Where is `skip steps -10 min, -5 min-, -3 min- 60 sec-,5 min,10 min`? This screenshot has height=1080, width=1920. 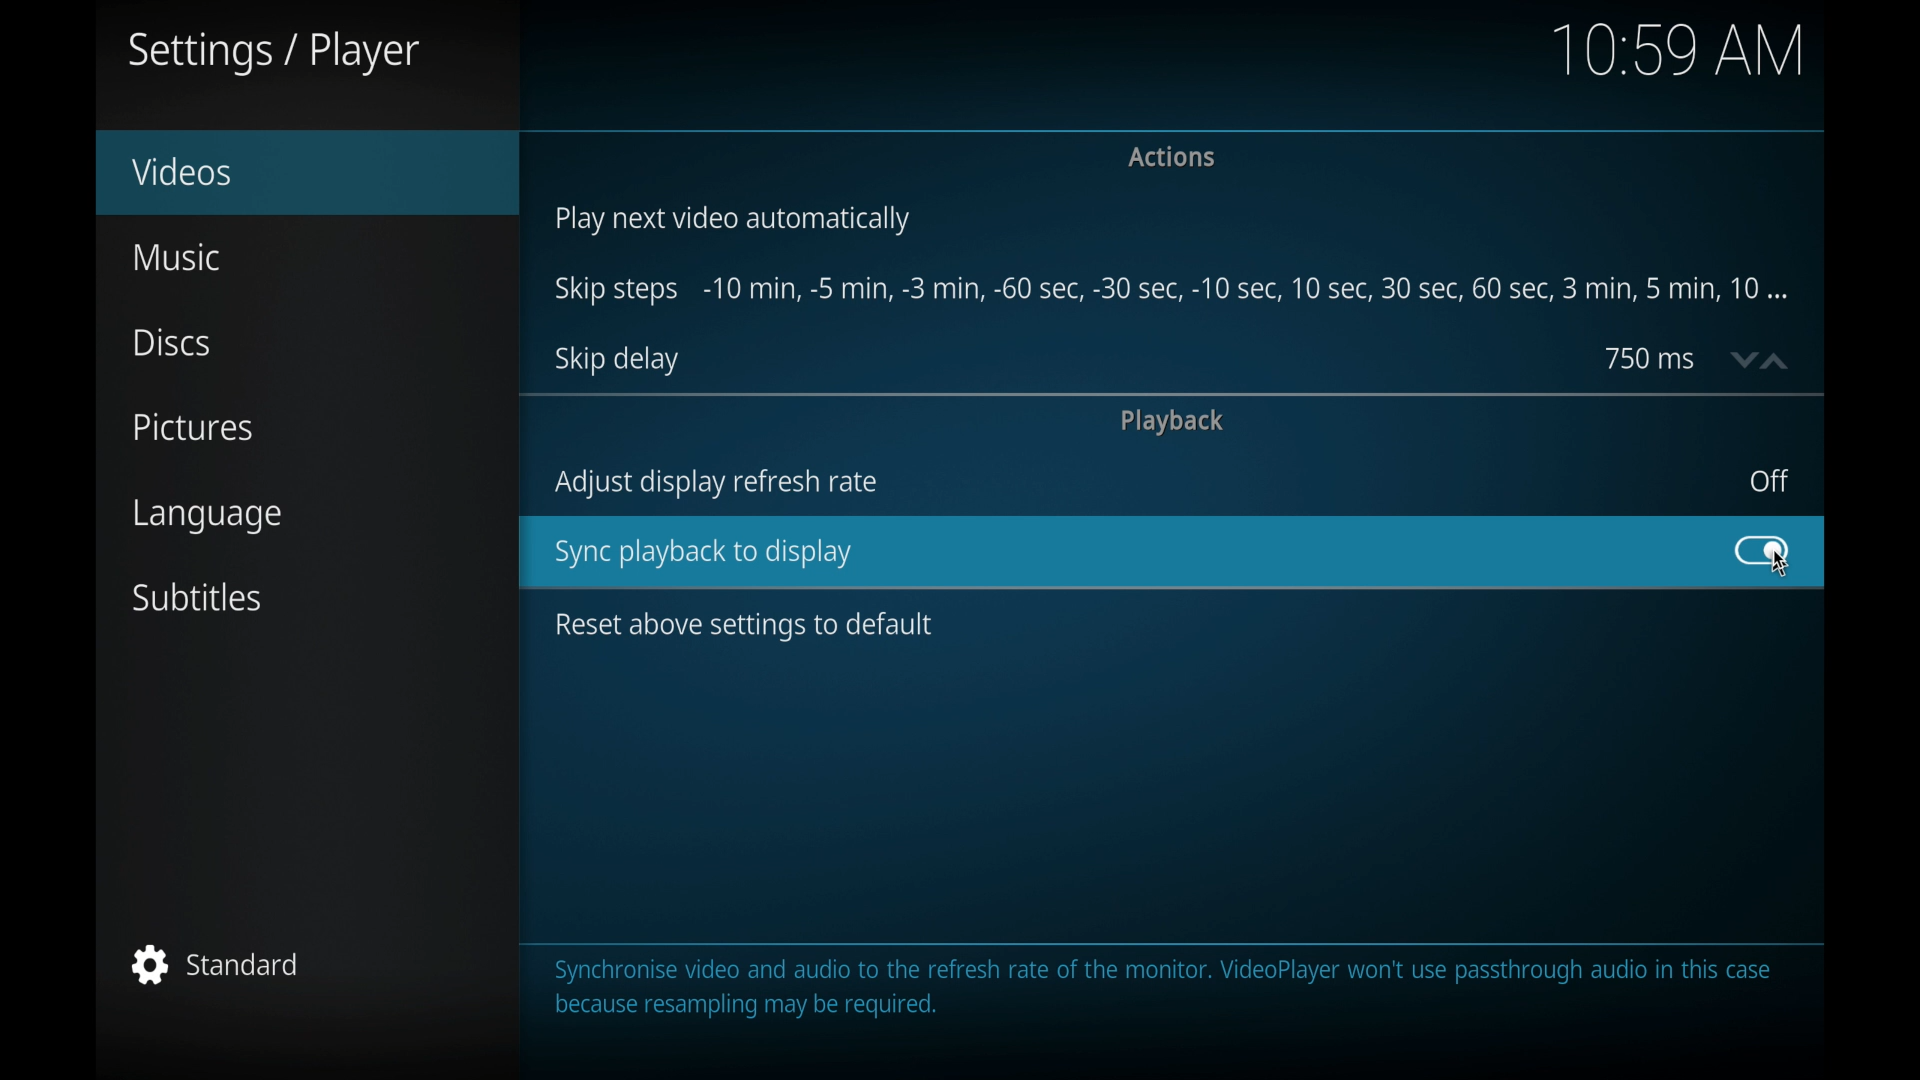
skip steps -10 min, -5 min-, -3 min- 60 sec-,5 min,10 min is located at coordinates (1174, 289).